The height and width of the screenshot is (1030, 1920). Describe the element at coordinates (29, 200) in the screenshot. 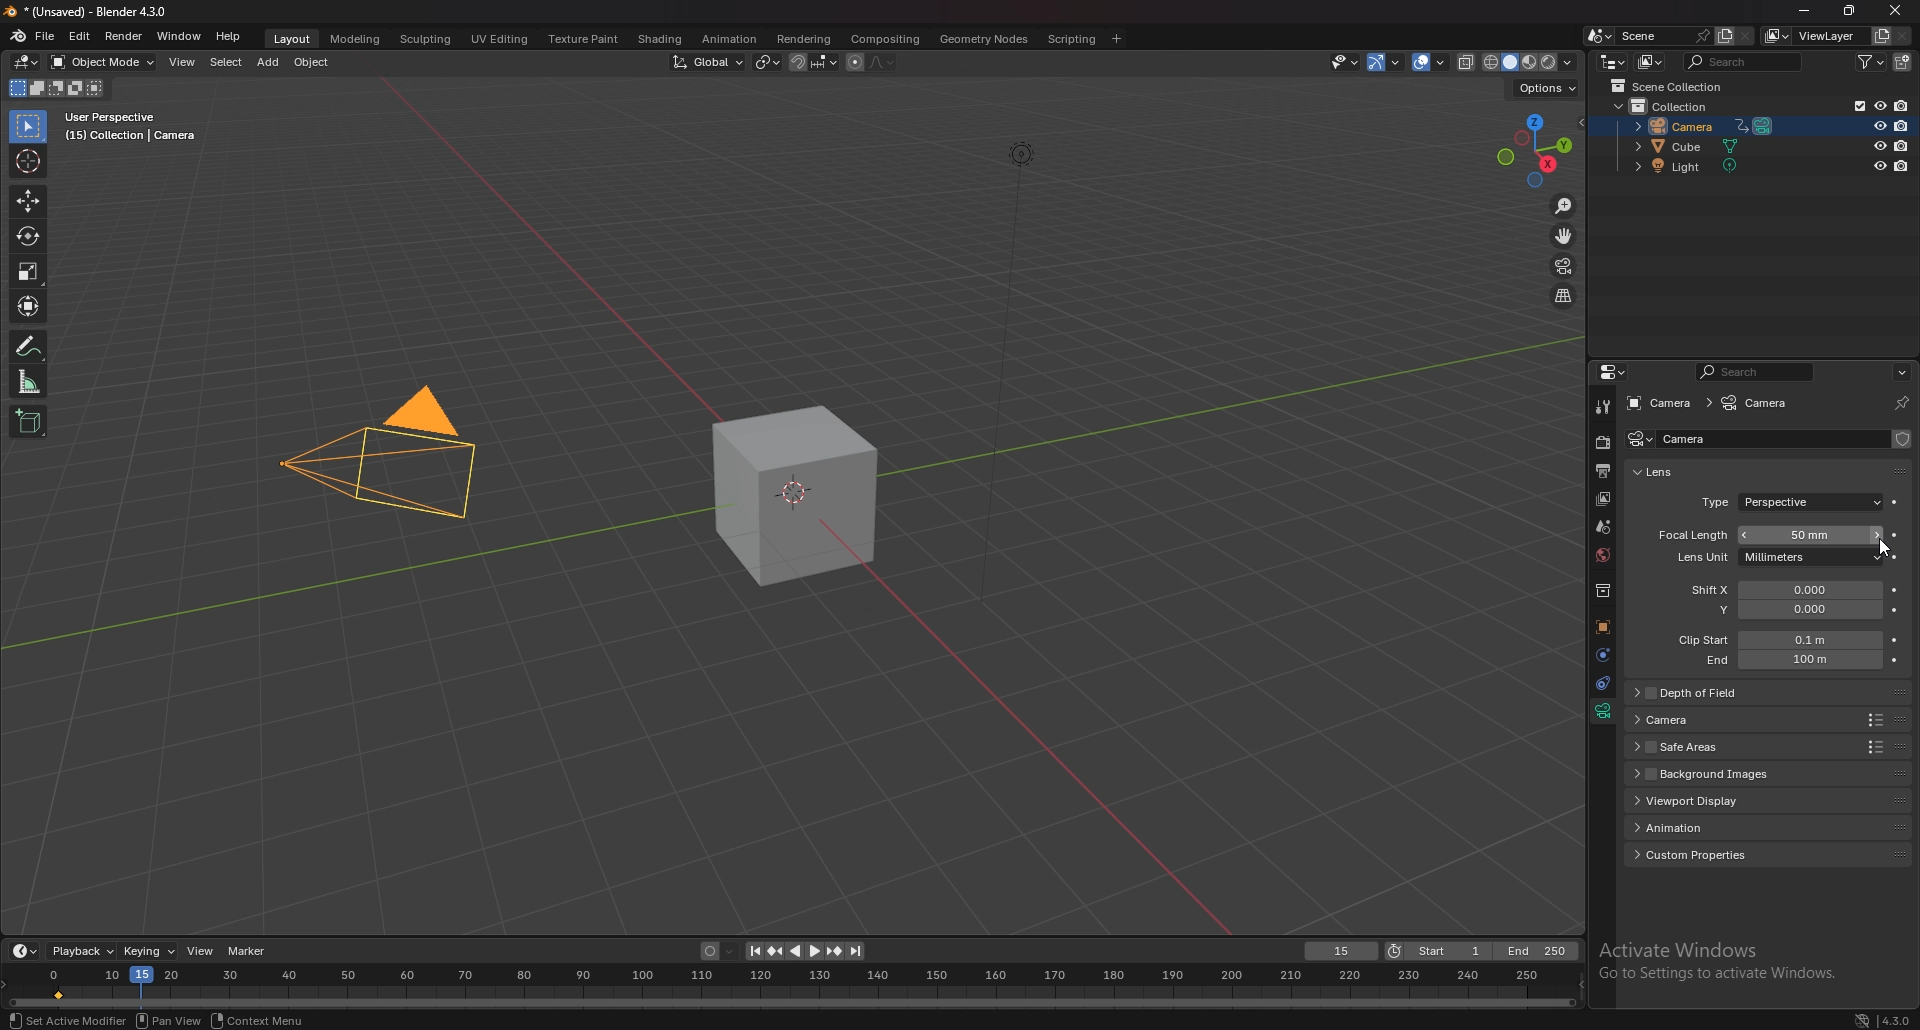

I see `move` at that location.